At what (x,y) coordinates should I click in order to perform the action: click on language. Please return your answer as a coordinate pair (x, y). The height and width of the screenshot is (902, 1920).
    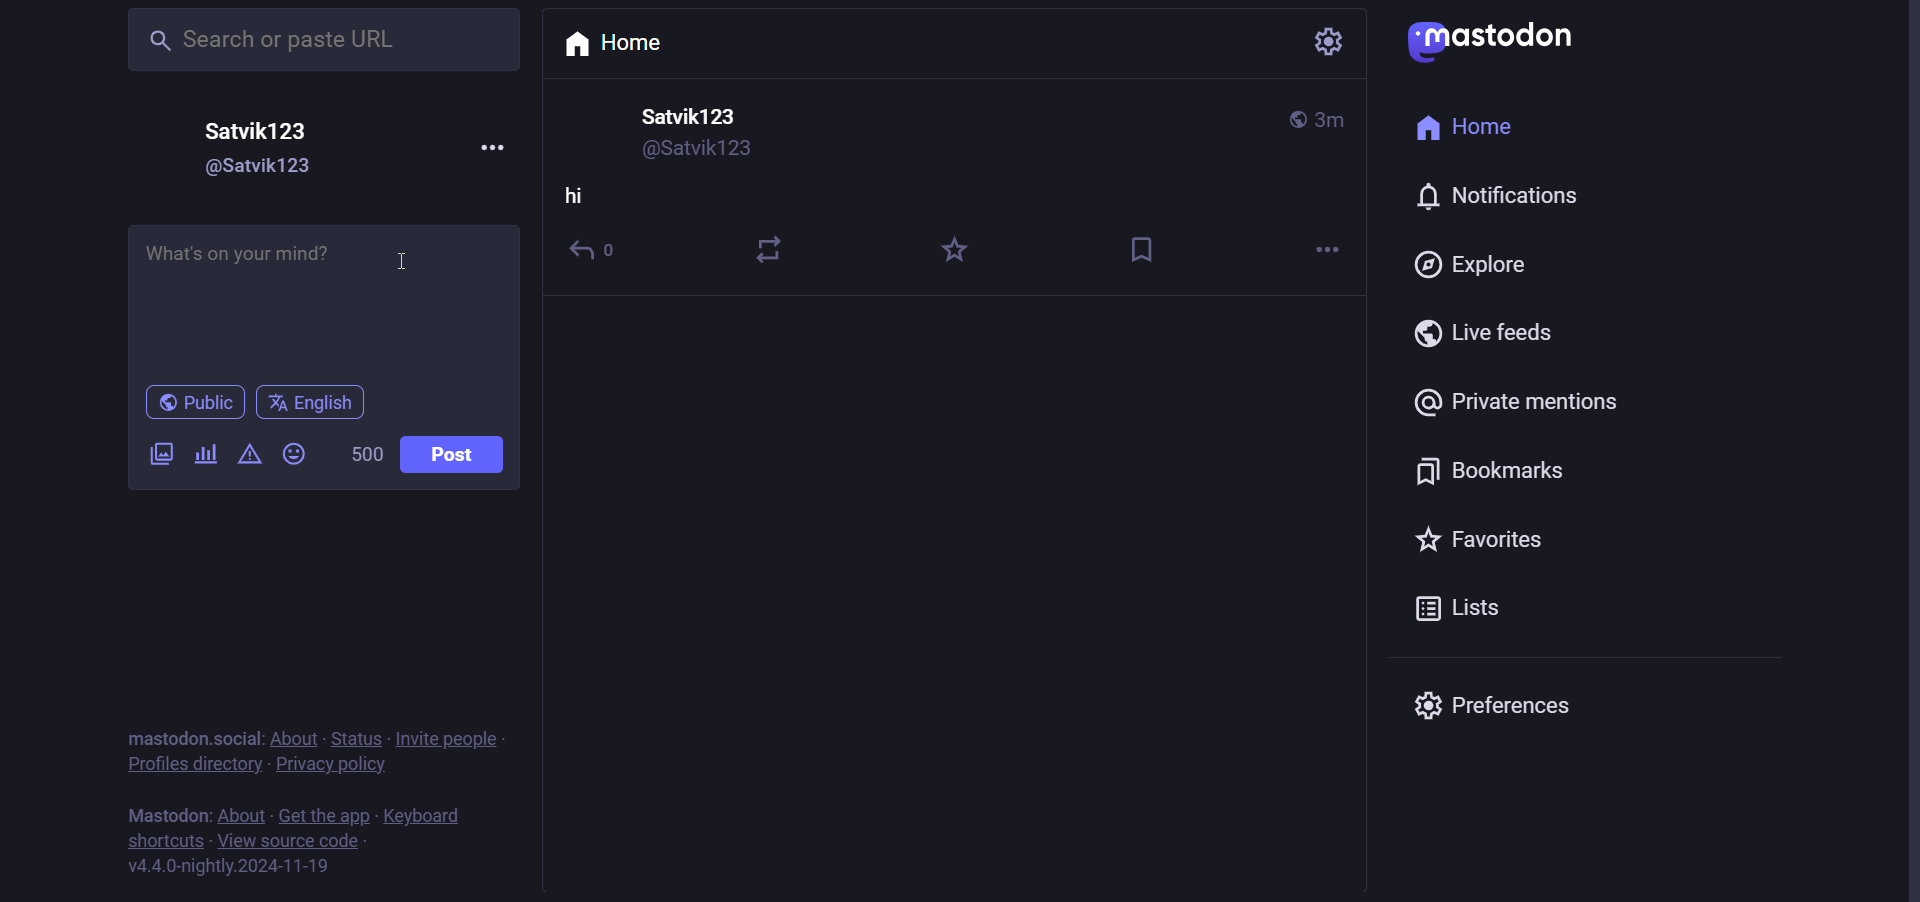
    Looking at the image, I should click on (311, 405).